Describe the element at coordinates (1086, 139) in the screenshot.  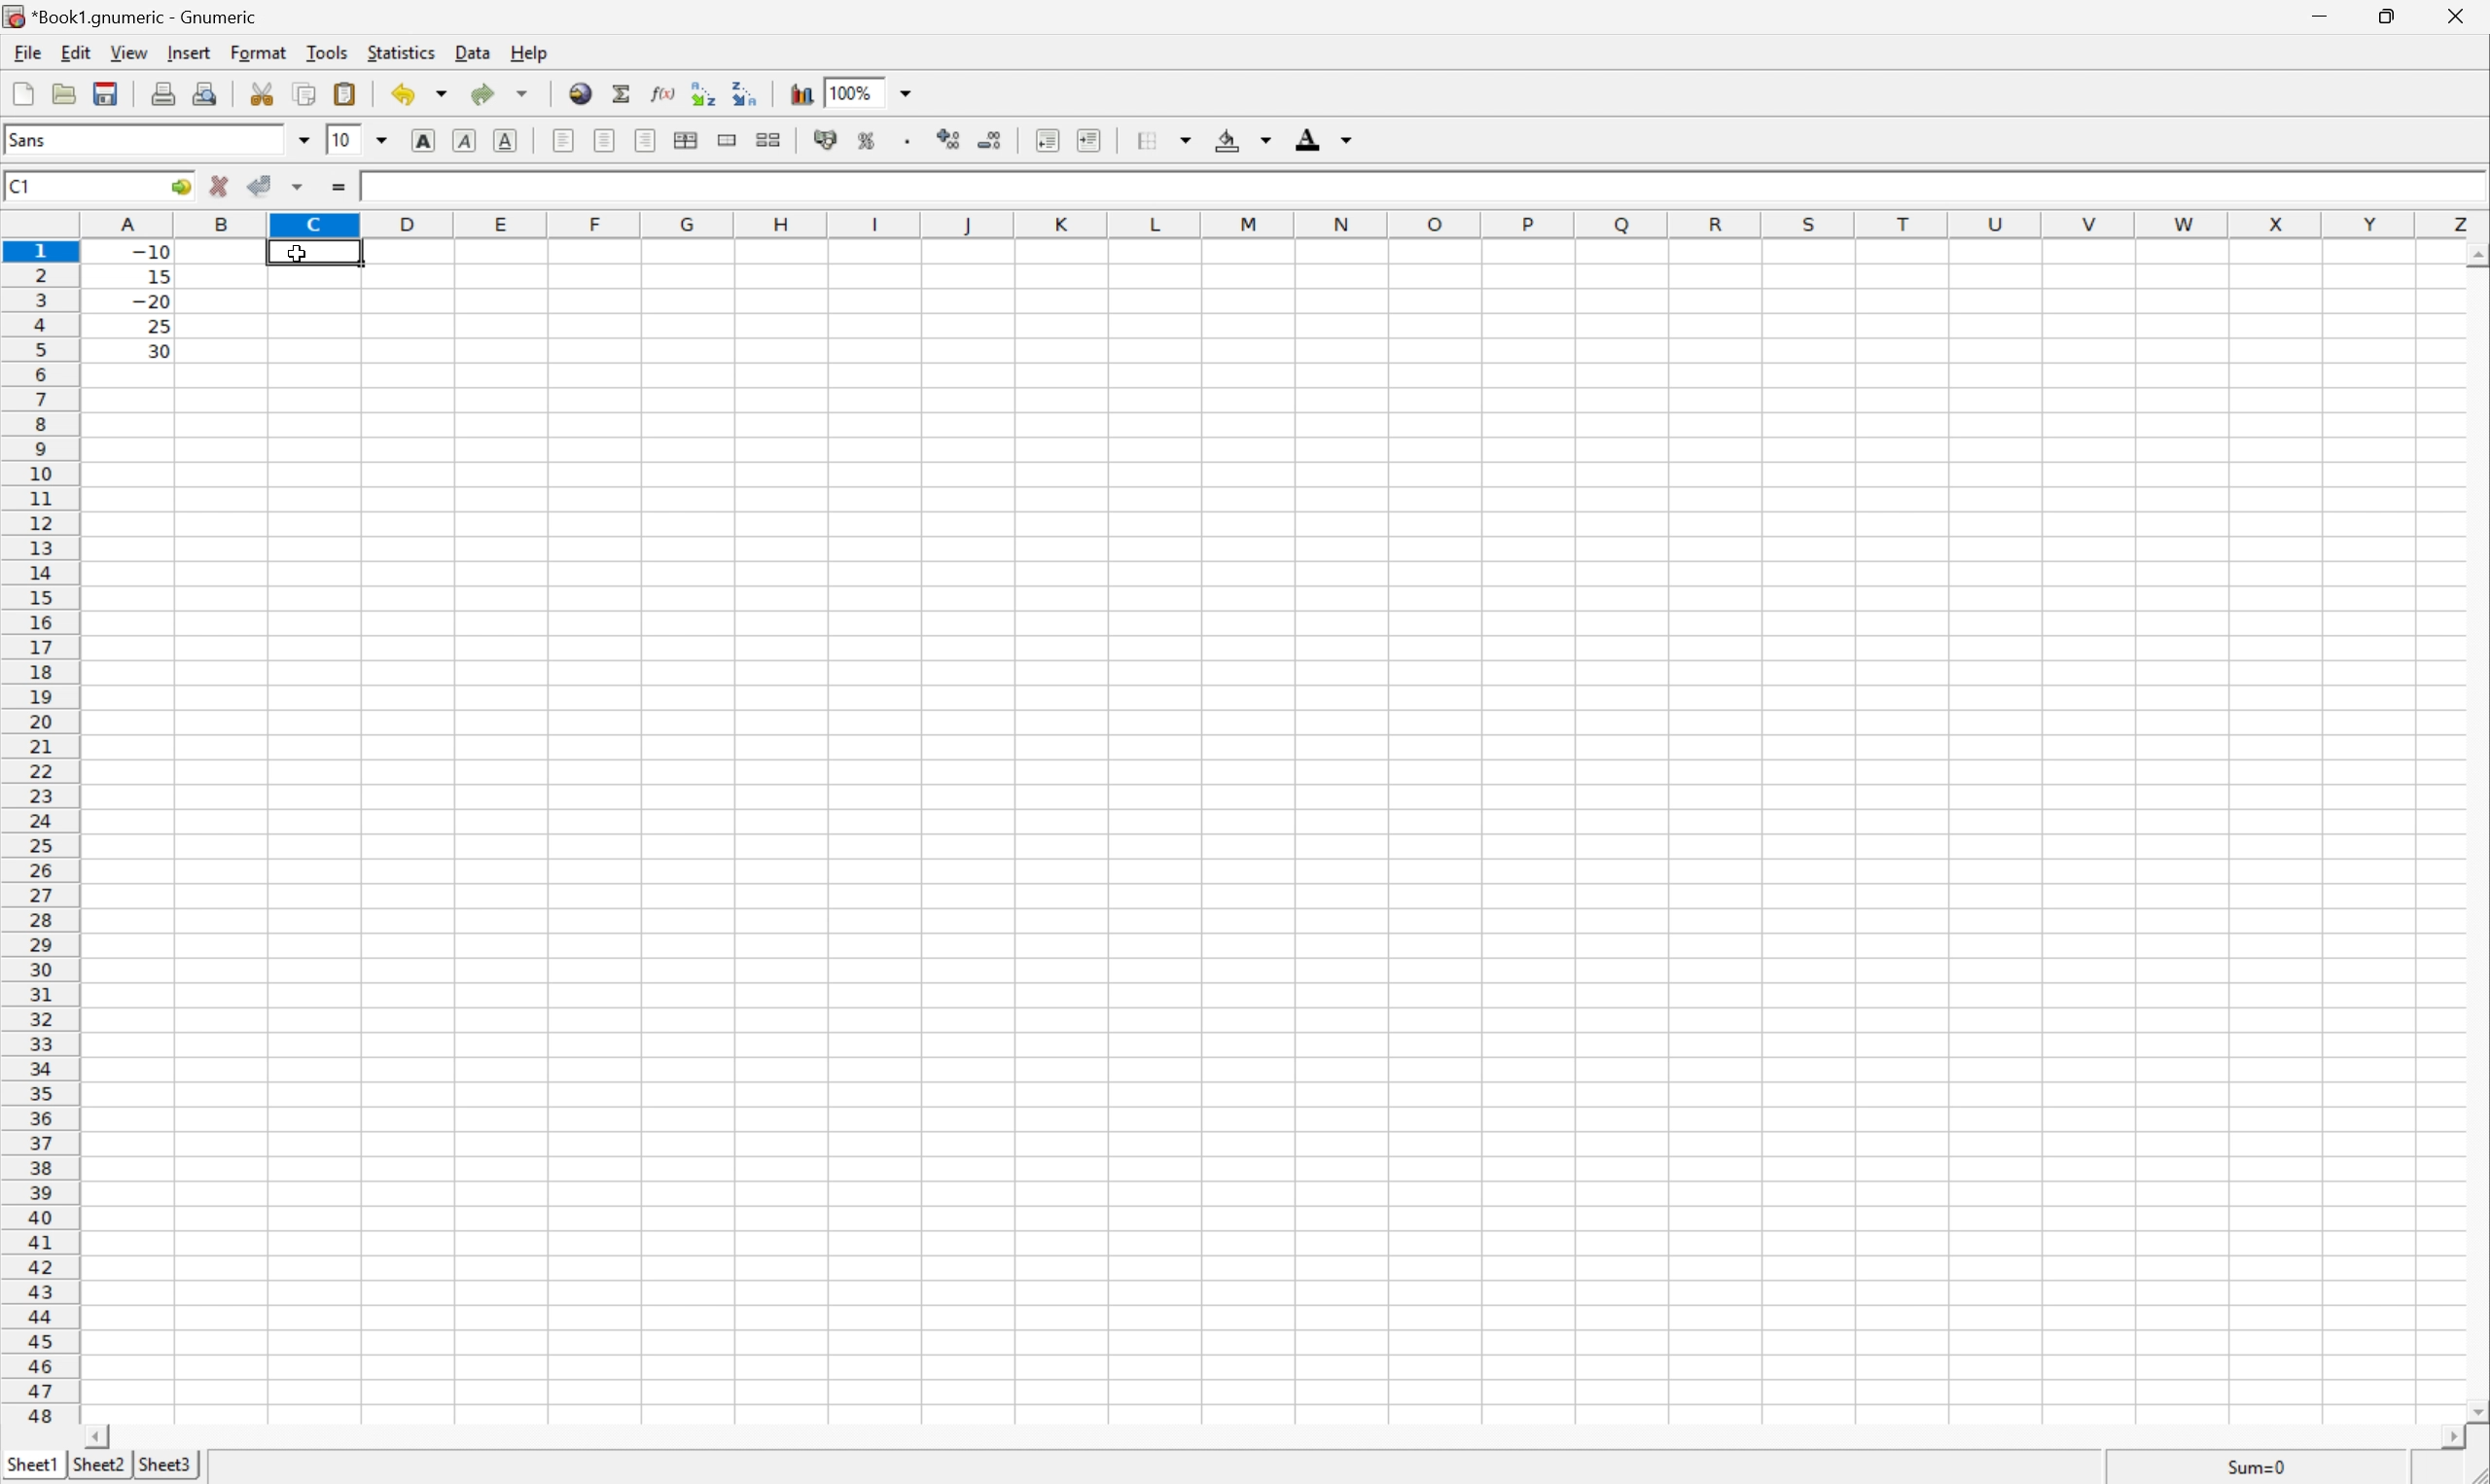
I see `Increase indent, and align the content to the left` at that location.